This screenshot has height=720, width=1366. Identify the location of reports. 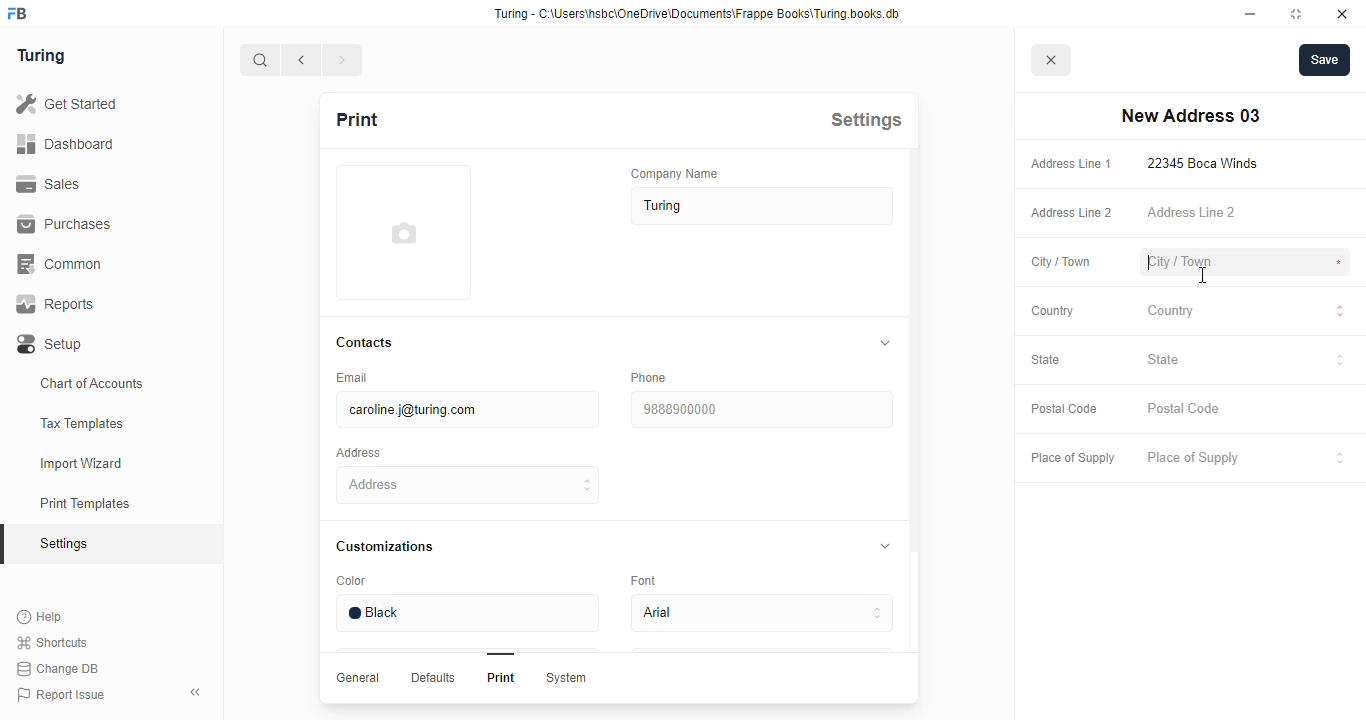
(56, 304).